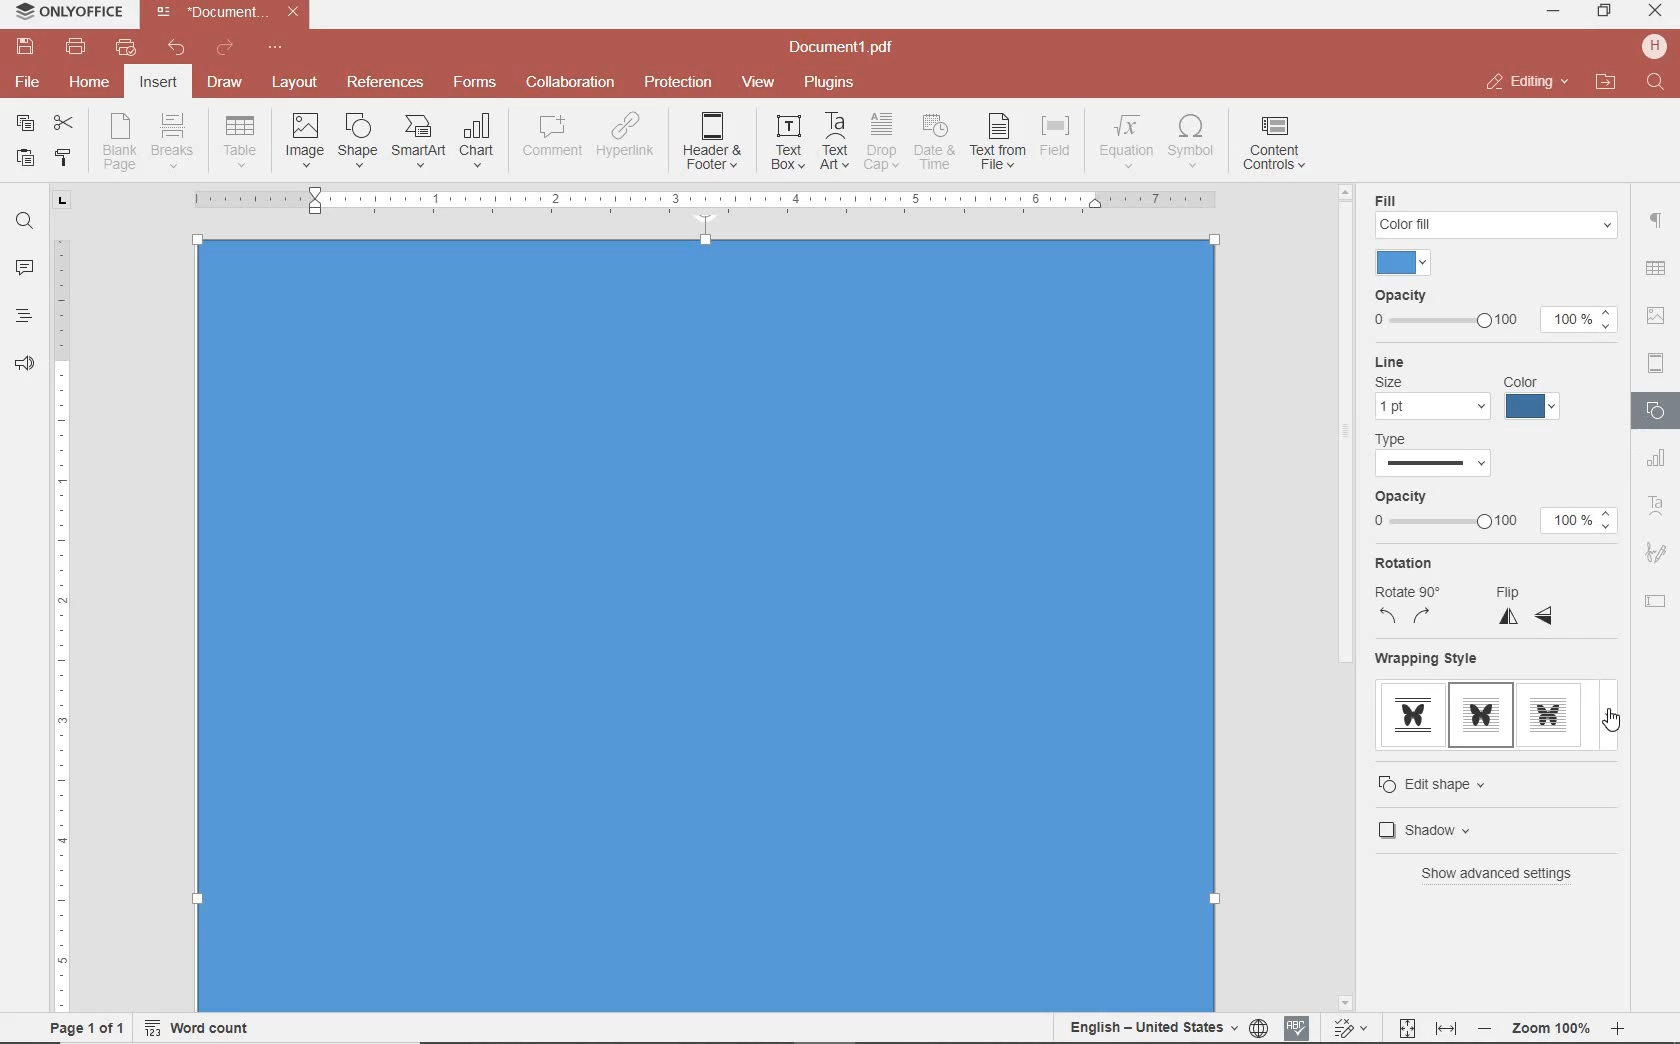  I want to click on home, so click(87, 81).